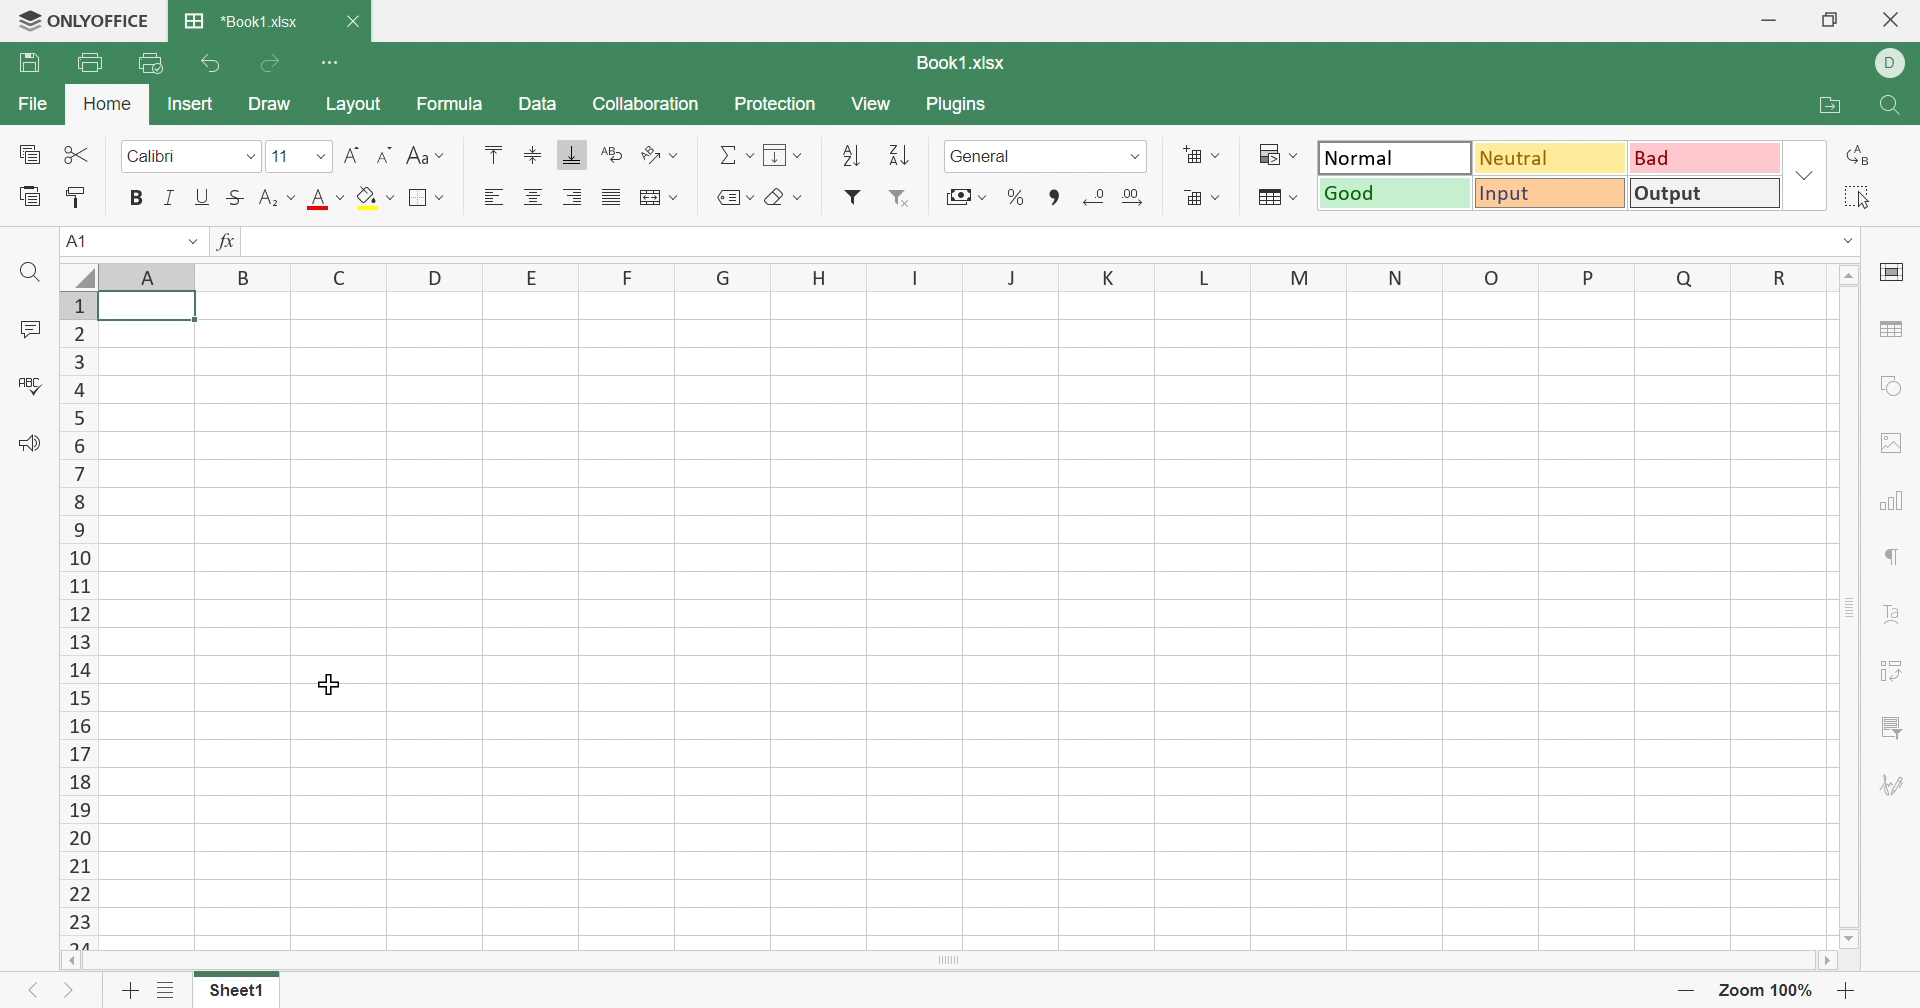  I want to click on Neutral, so click(1547, 158).